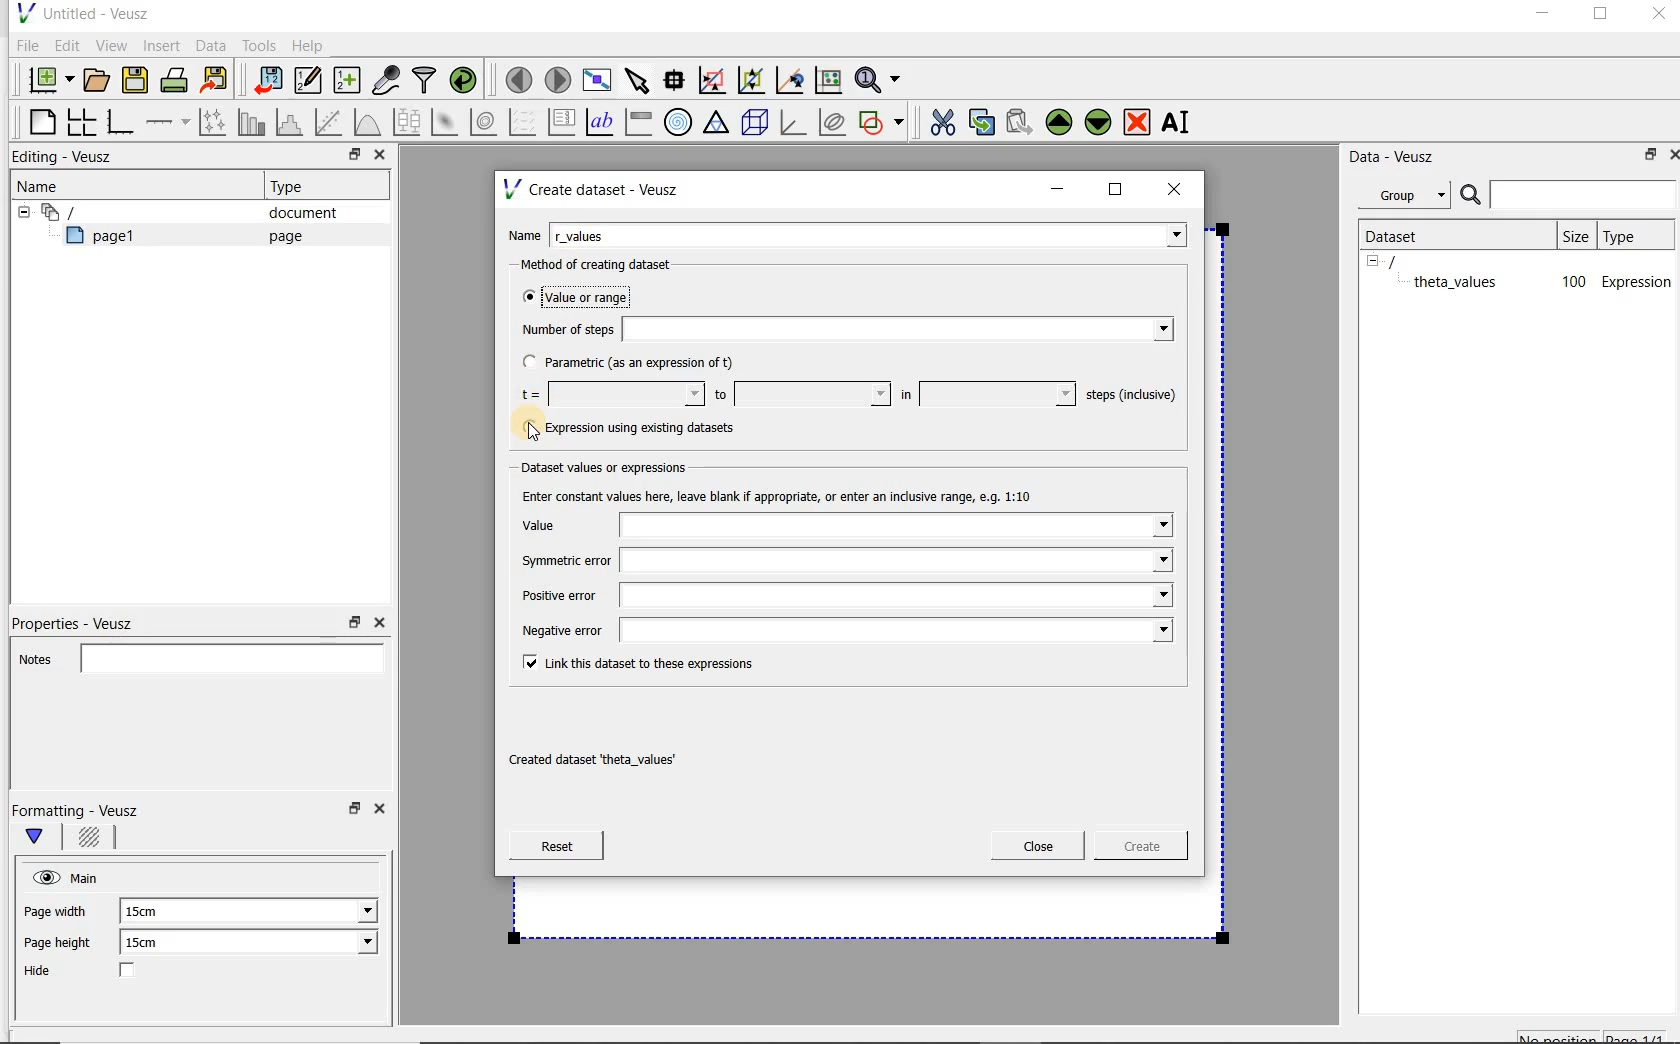  I want to click on Negative error , so click(842, 631).